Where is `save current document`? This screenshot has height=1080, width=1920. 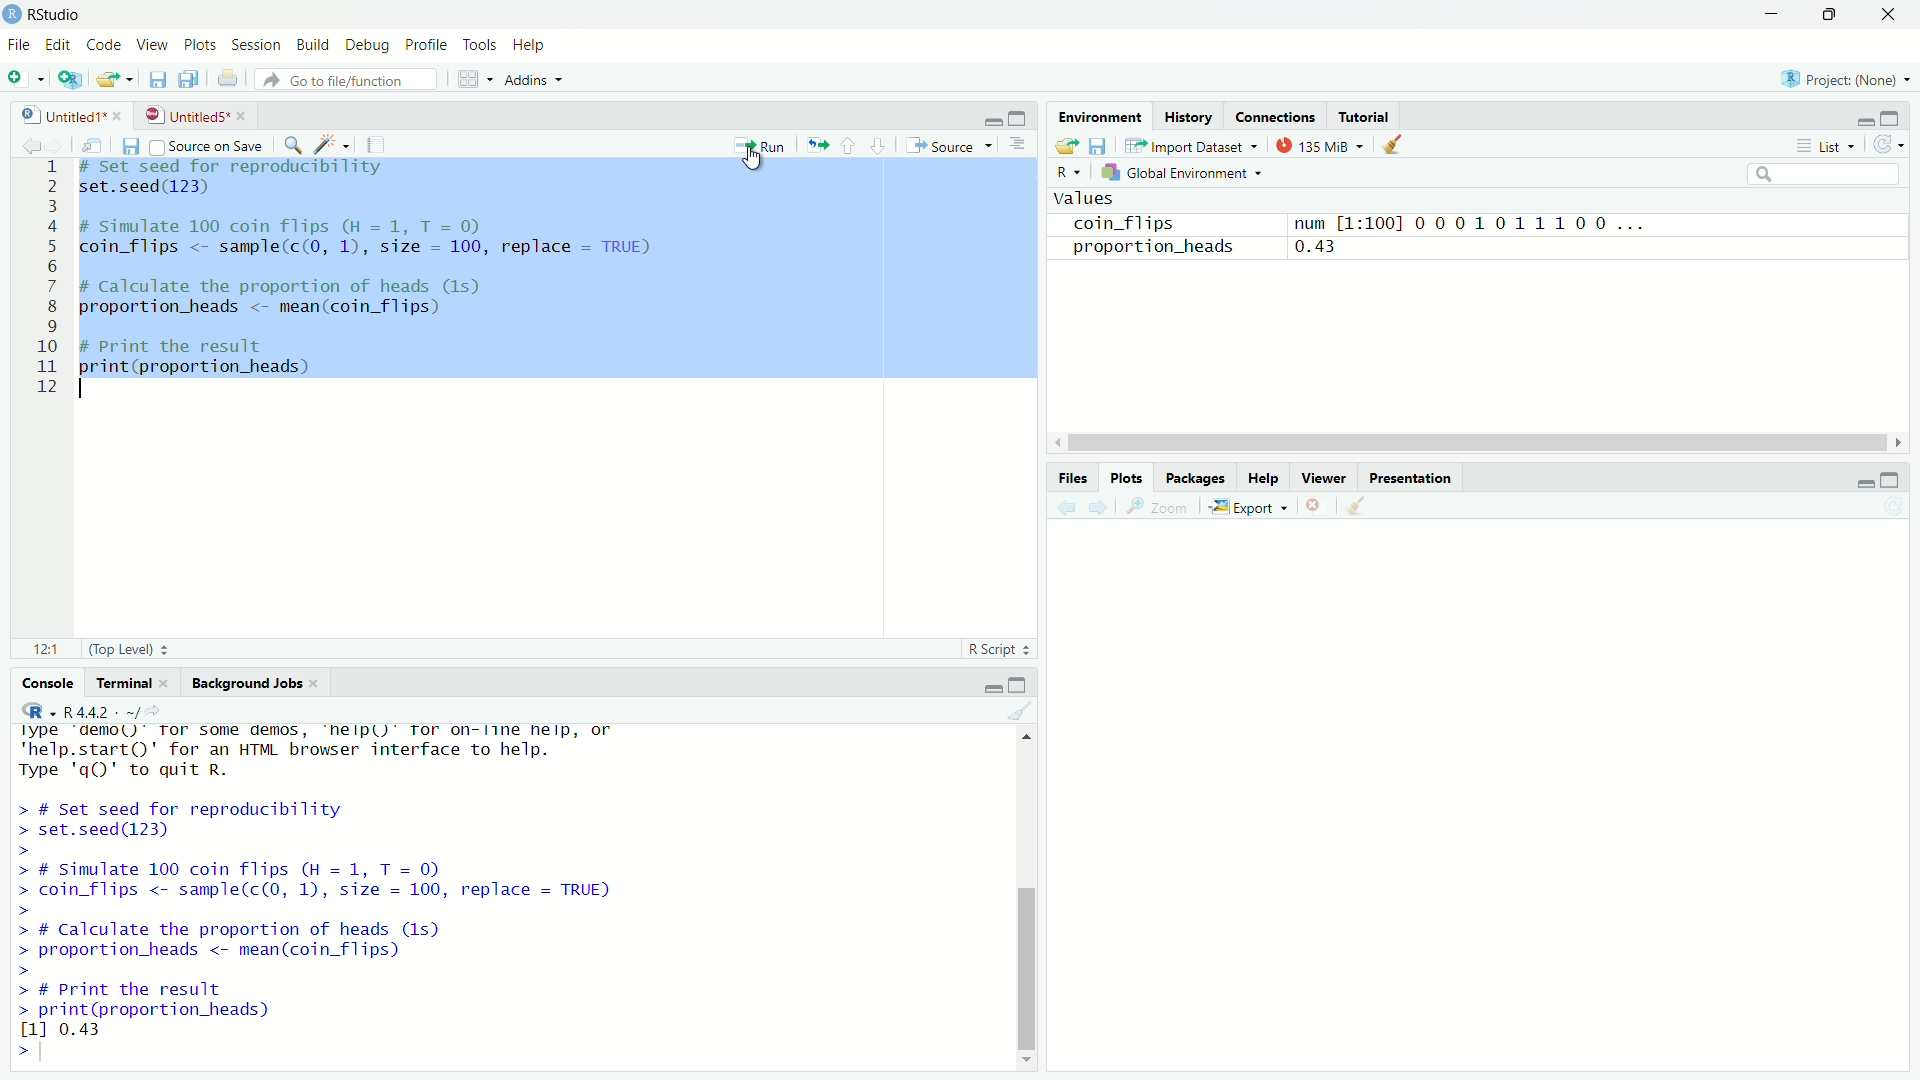
save current document is located at coordinates (129, 145).